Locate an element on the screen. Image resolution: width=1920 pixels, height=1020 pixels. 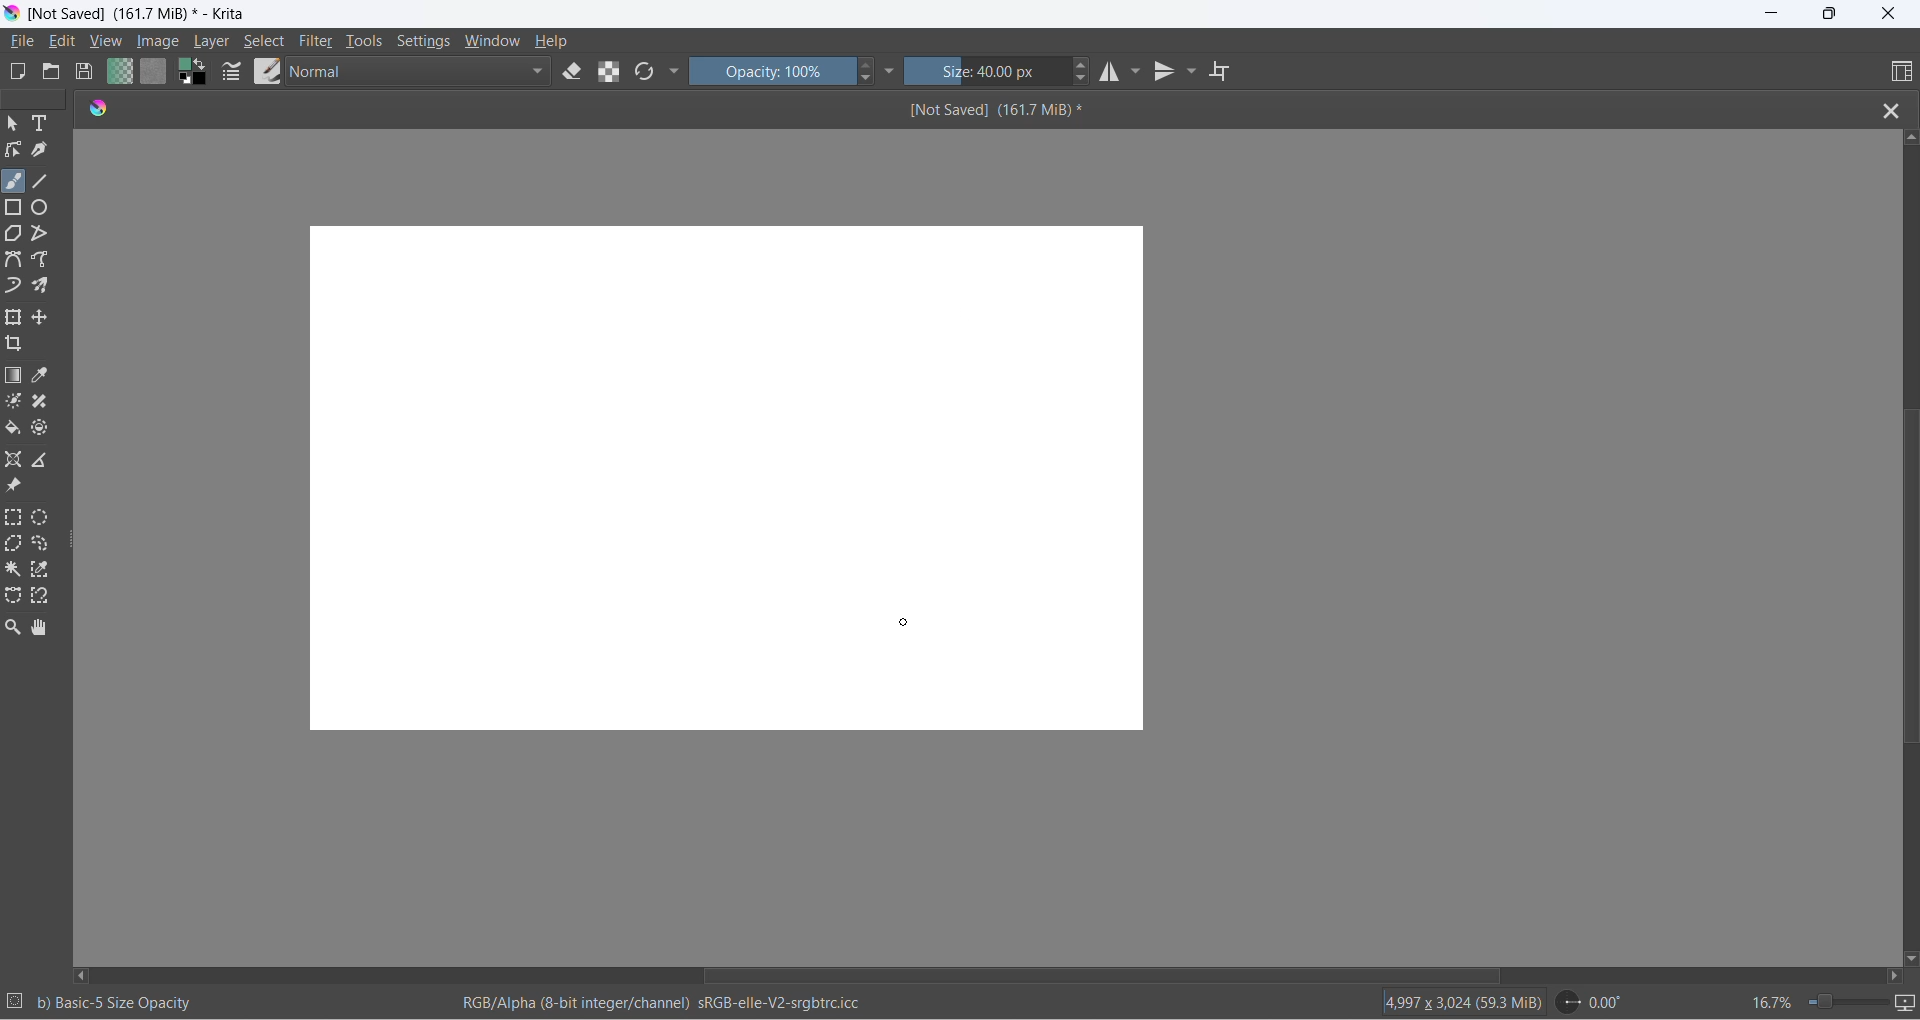
vertical mirror tool is located at coordinates (1166, 74).